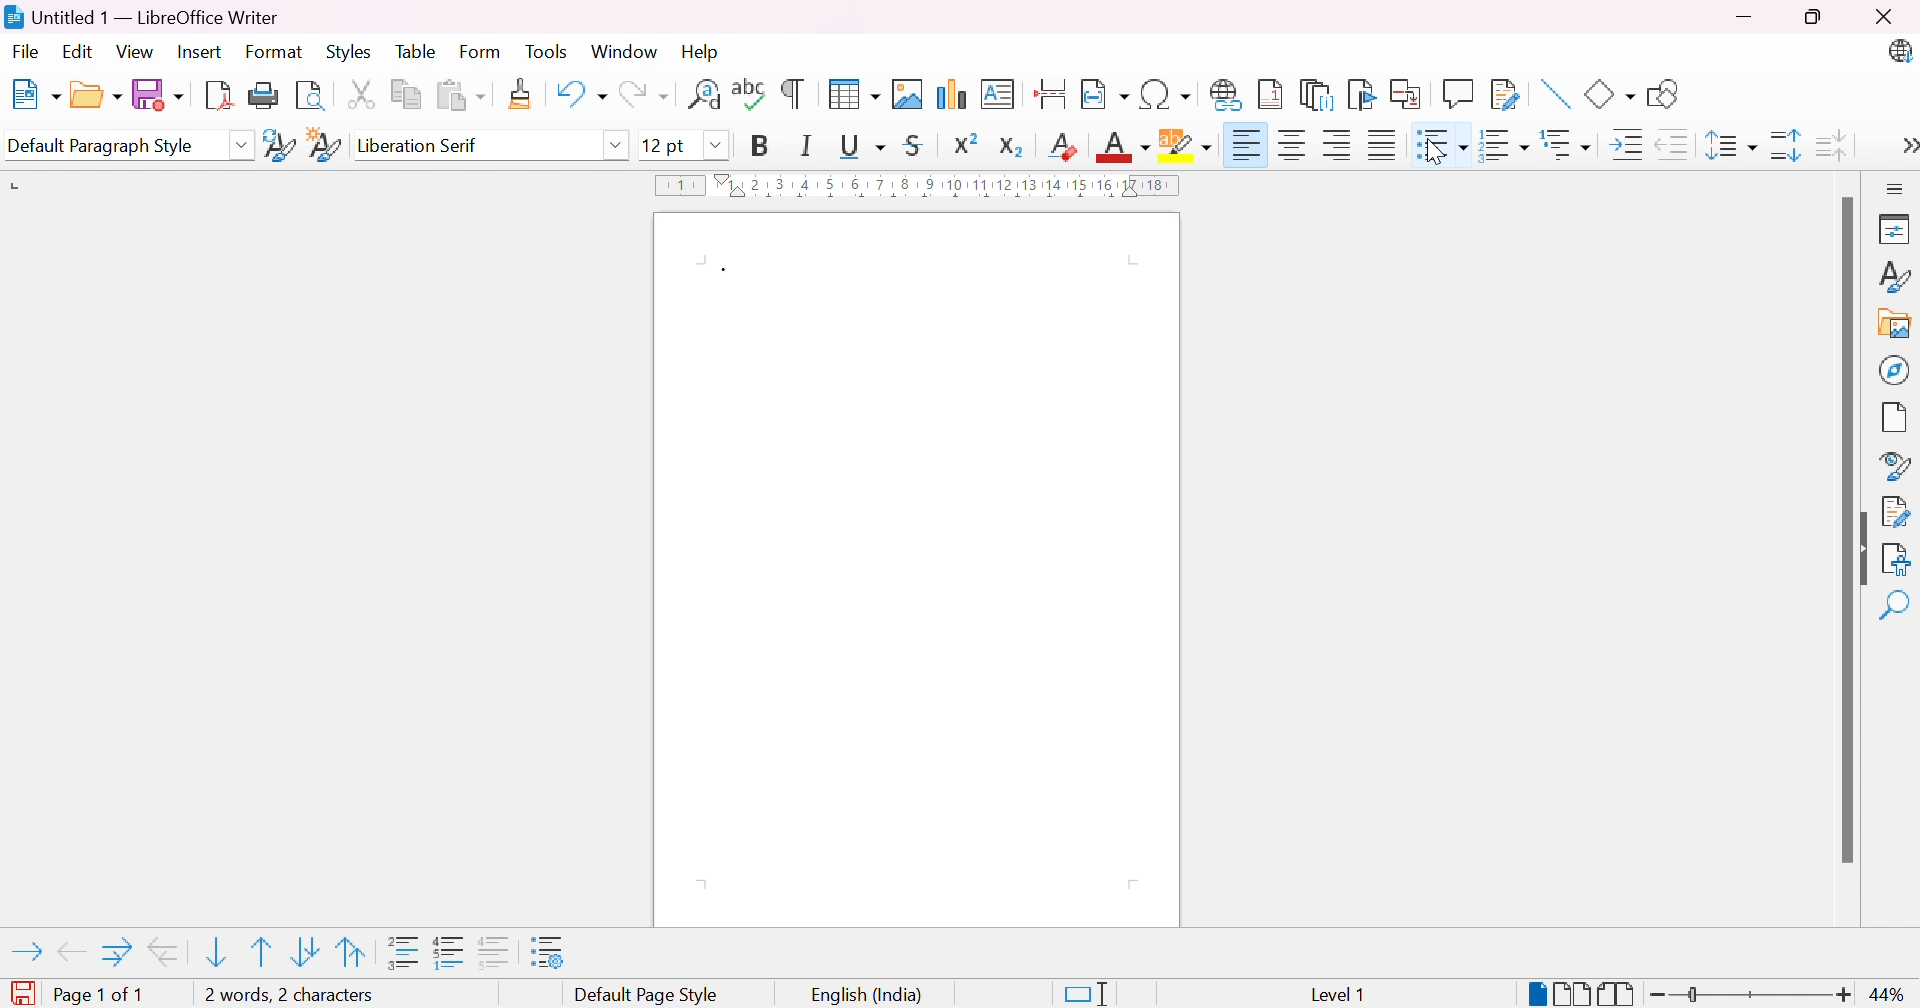 Image resolution: width=1920 pixels, height=1008 pixels. Describe the element at coordinates (706, 53) in the screenshot. I see `Help` at that location.